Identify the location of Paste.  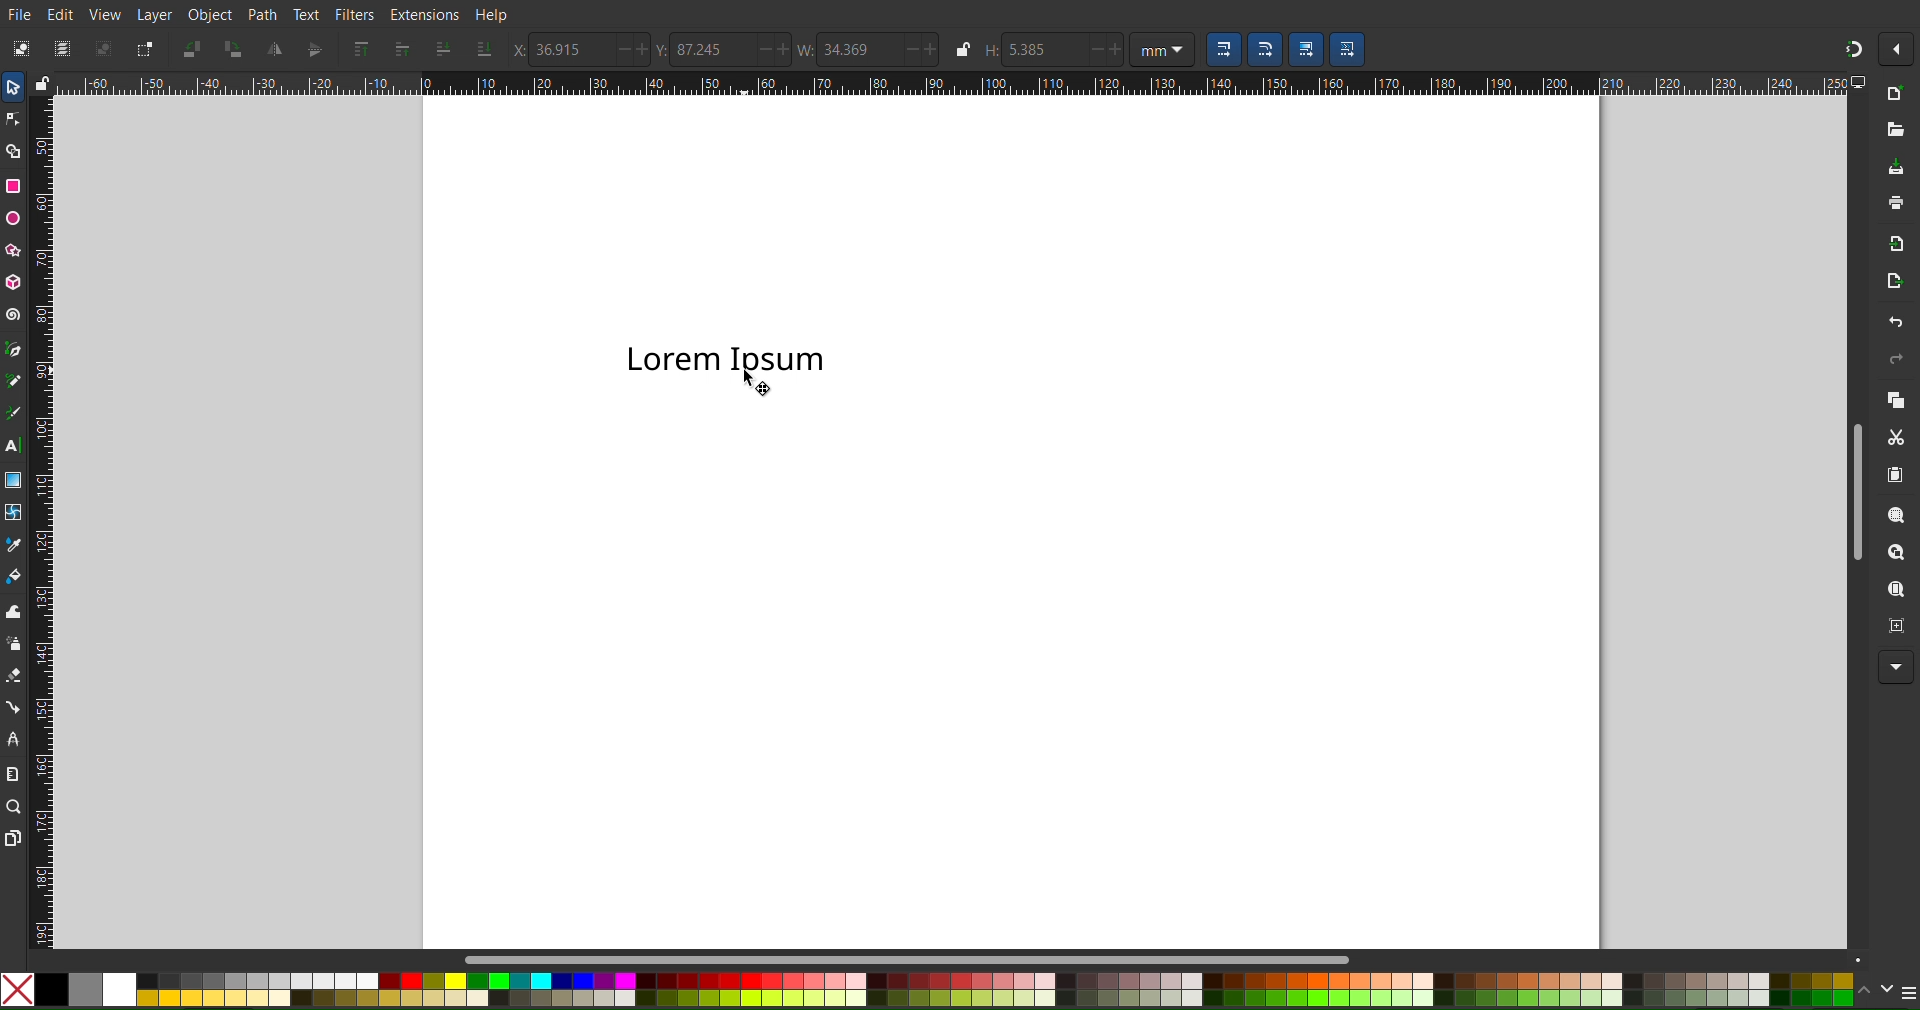
(1895, 480).